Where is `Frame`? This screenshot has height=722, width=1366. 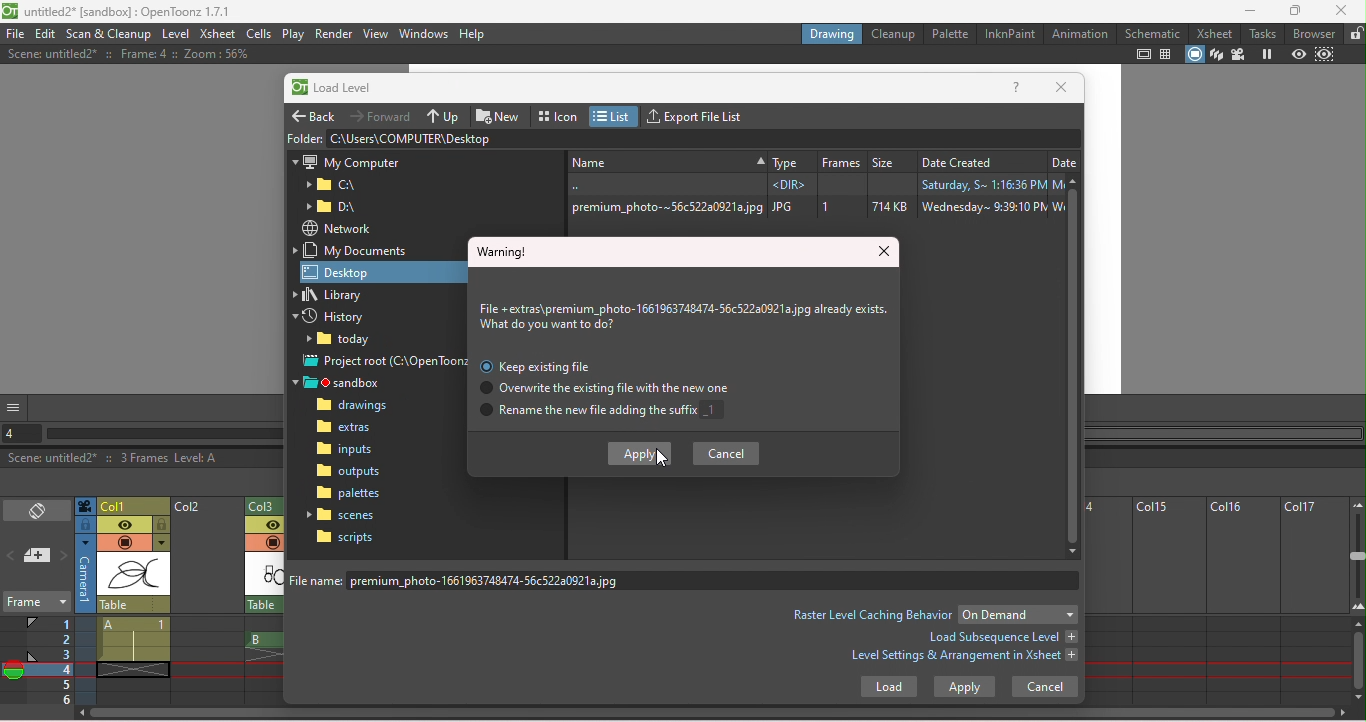
Frame is located at coordinates (841, 159).